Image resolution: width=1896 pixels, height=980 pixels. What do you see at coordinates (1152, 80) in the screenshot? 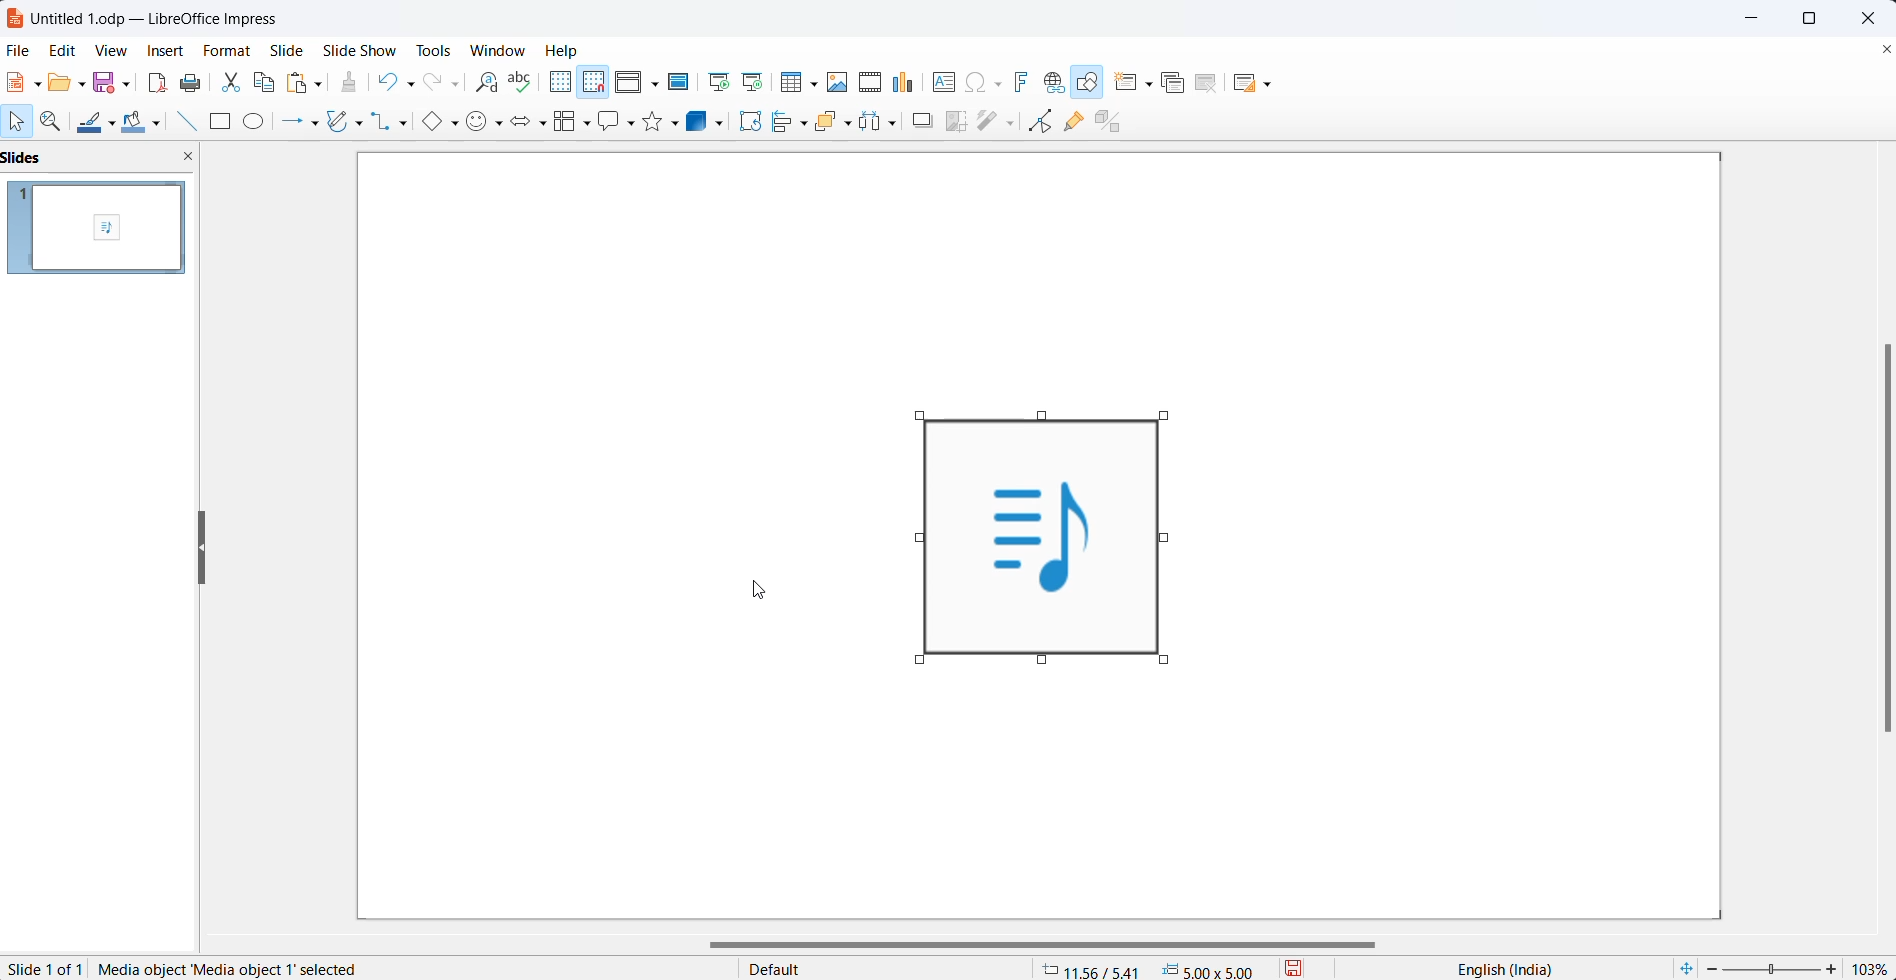
I see `new slide options dropdown button` at bounding box center [1152, 80].